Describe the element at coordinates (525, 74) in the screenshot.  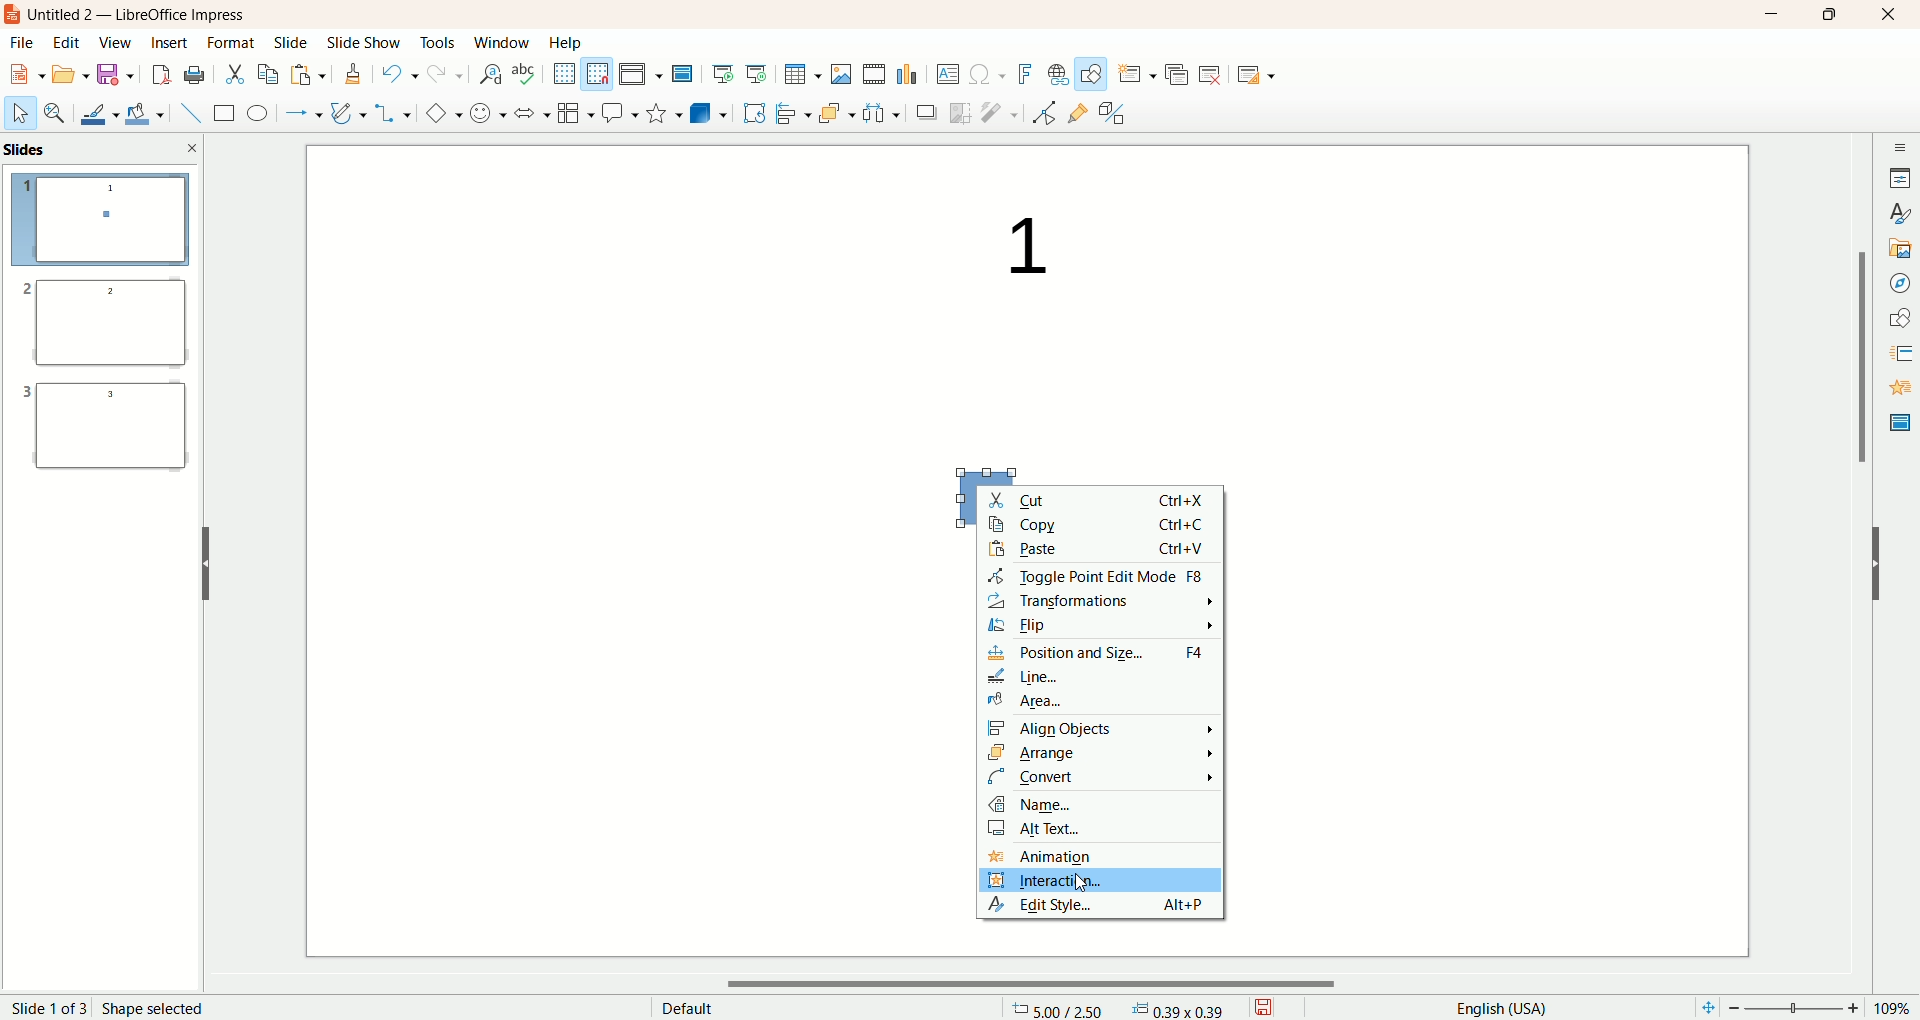
I see `spelling` at that location.